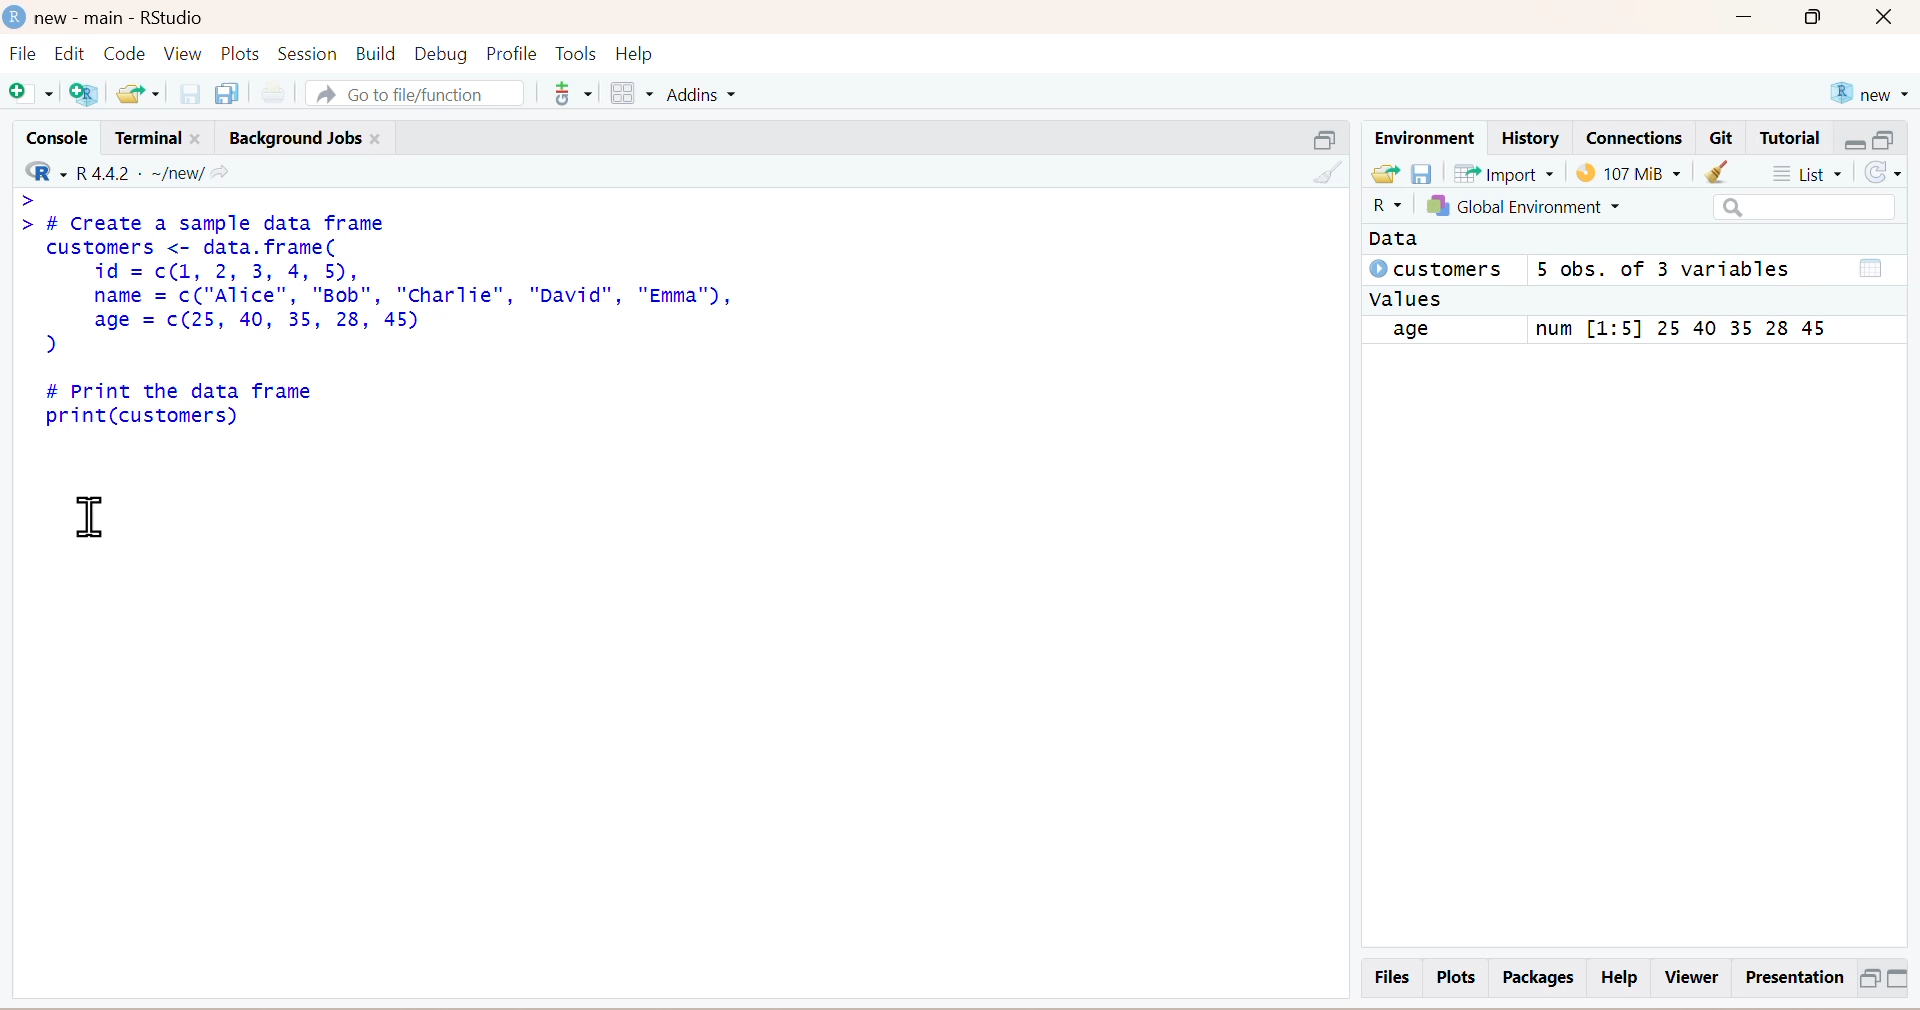  Describe the element at coordinates (572, 90) in the screenshot. I see `Version Control` at that location.